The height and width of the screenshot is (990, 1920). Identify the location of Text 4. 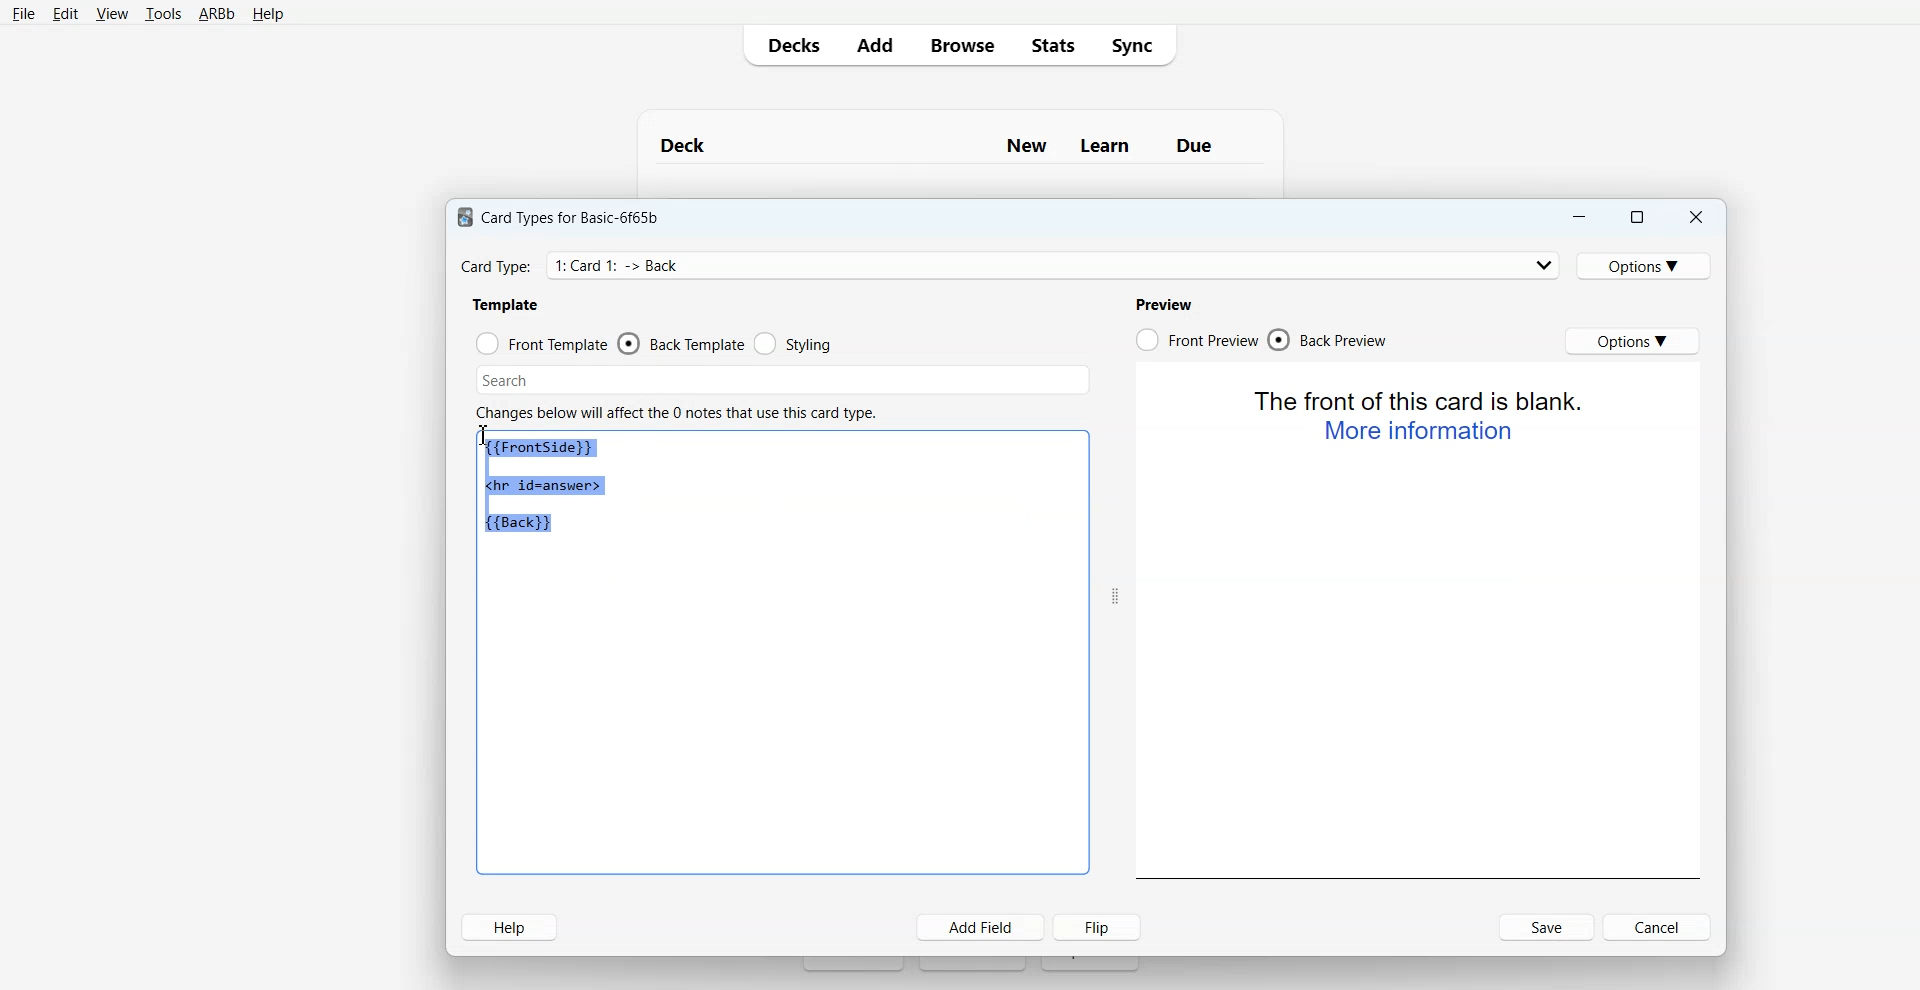
(1168, 302).